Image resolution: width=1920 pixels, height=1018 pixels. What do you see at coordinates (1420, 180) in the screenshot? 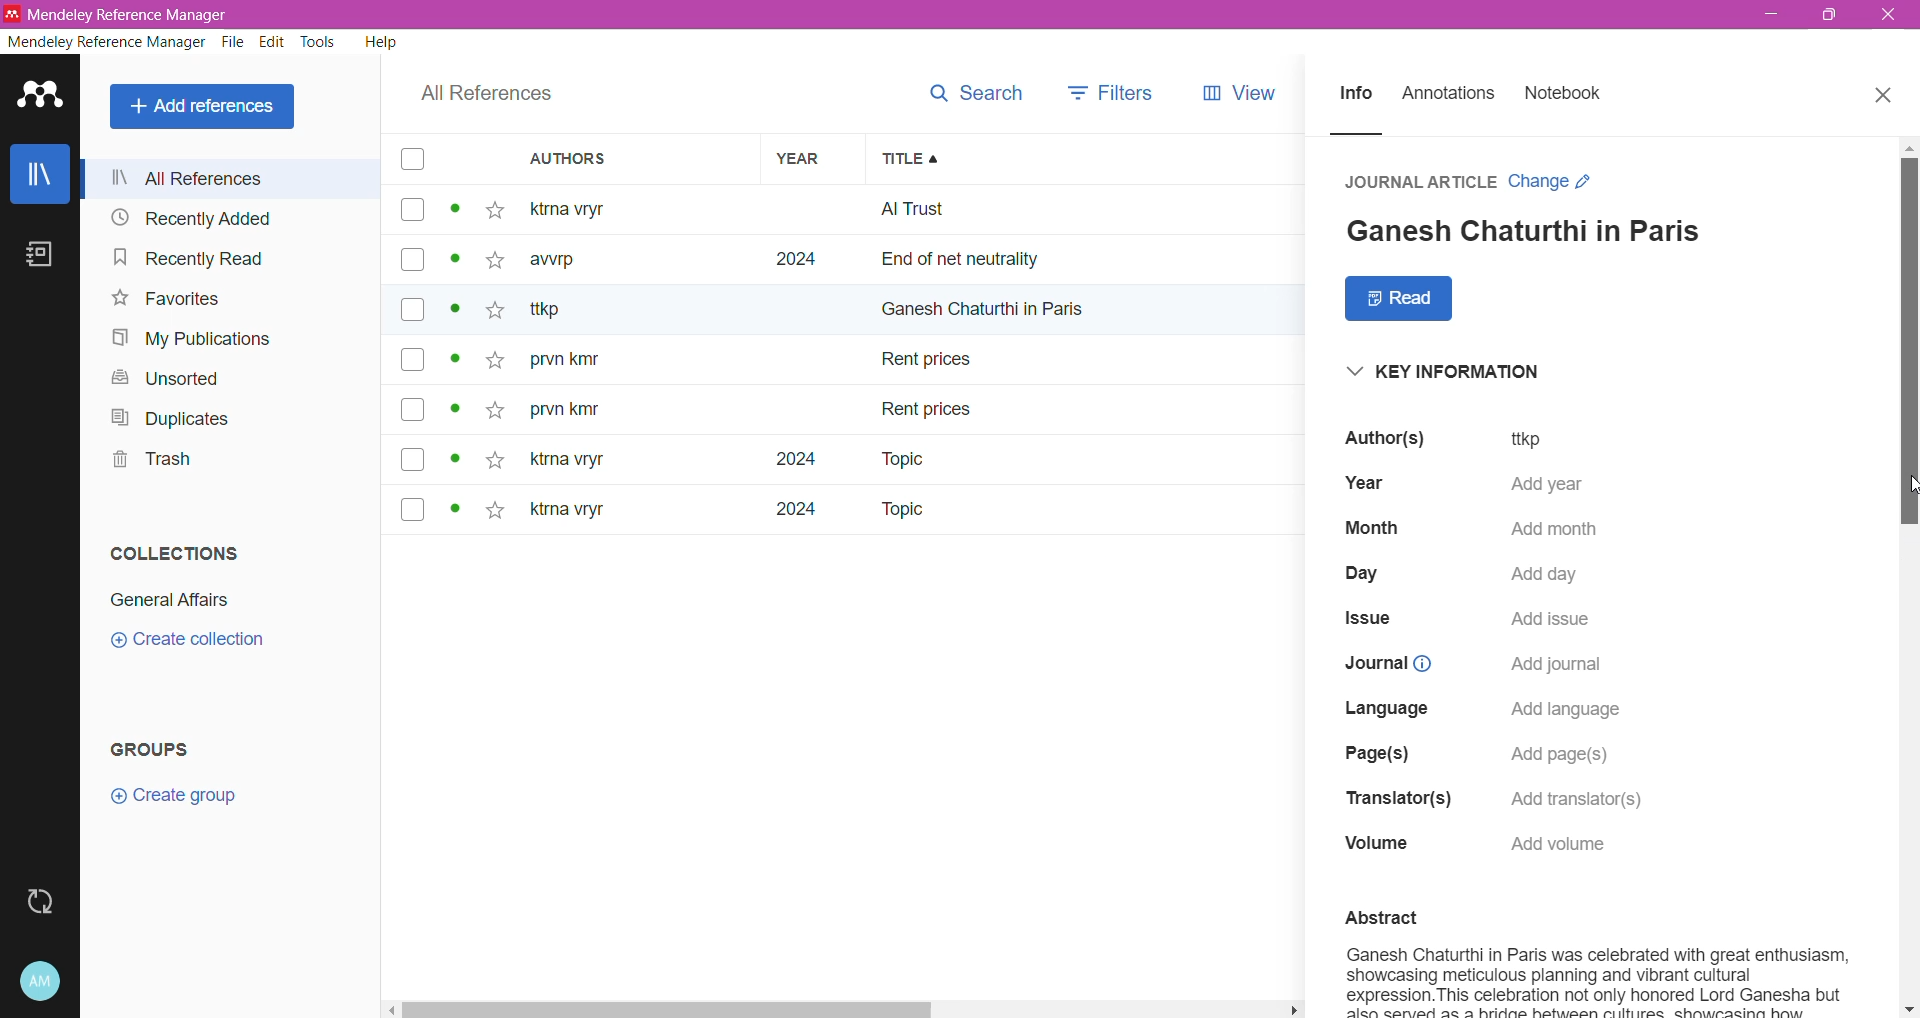
I see `Reference Item Type` at bounding box center [1420, 180].